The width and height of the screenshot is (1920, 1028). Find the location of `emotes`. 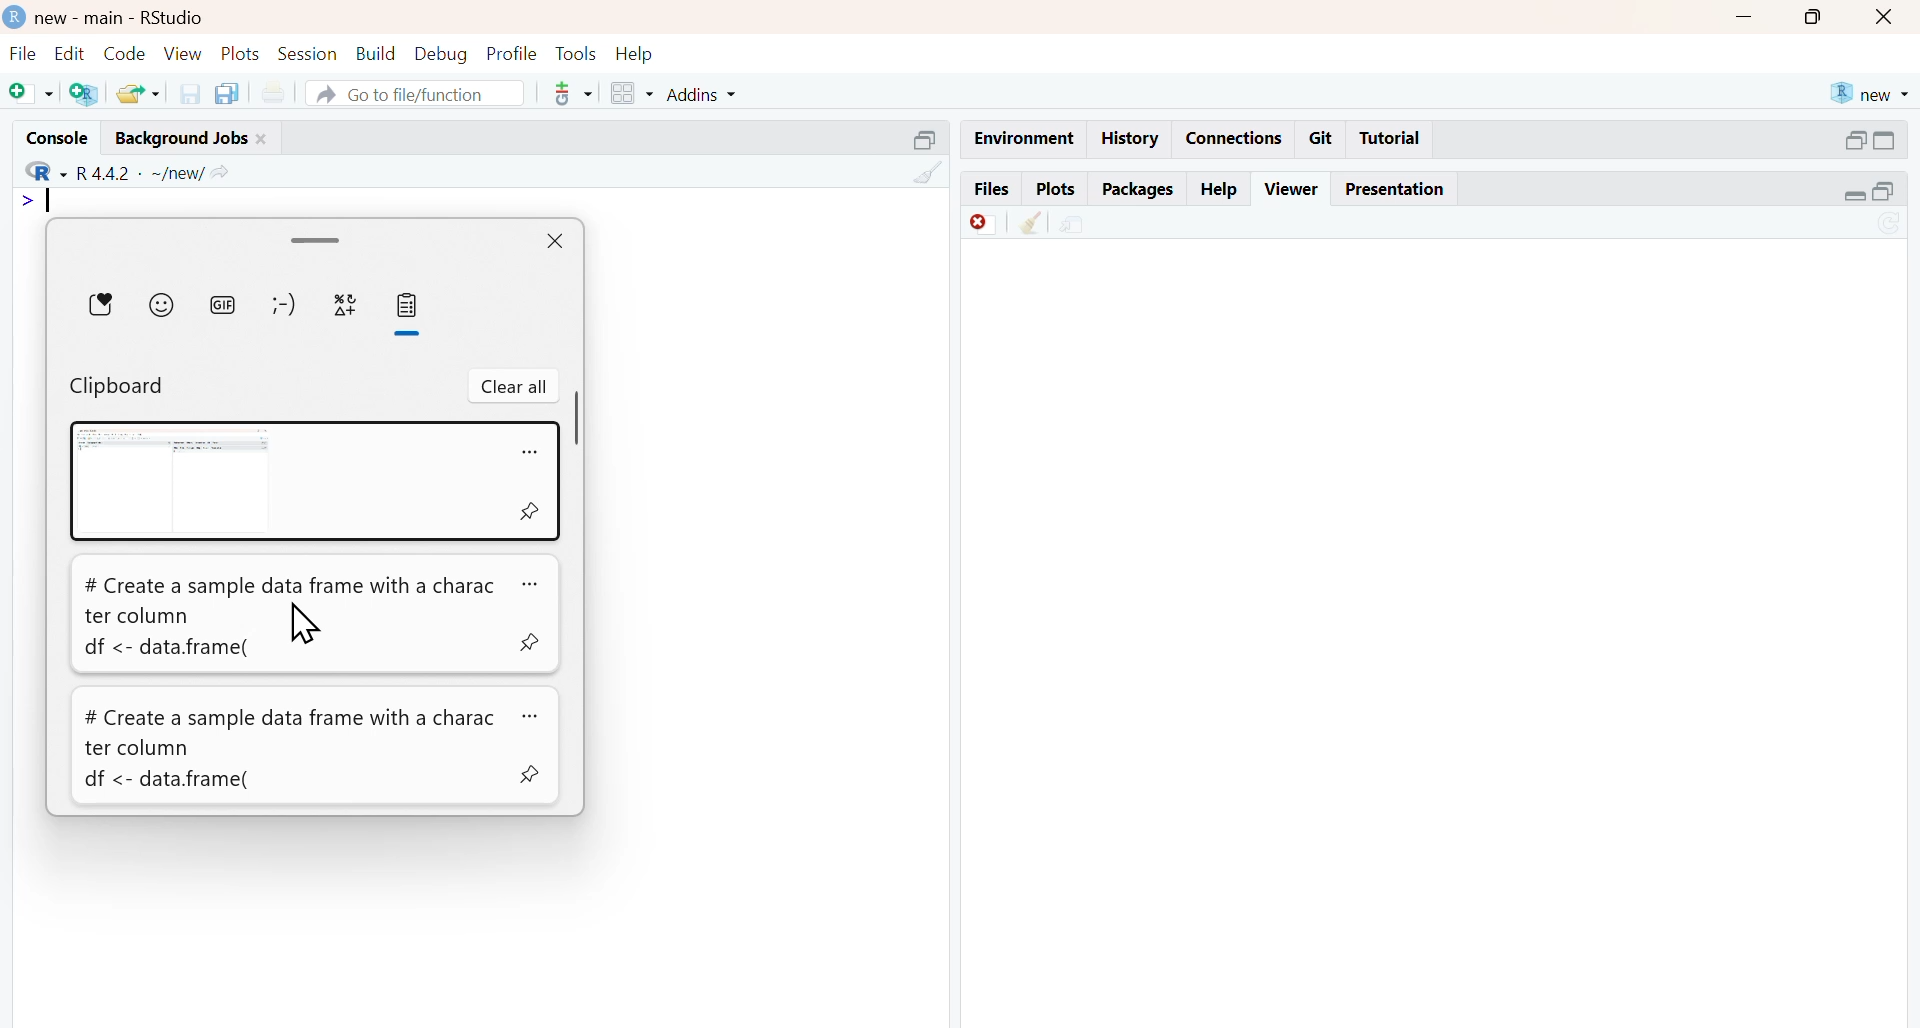

emotes is located at coordinates (285, 306).